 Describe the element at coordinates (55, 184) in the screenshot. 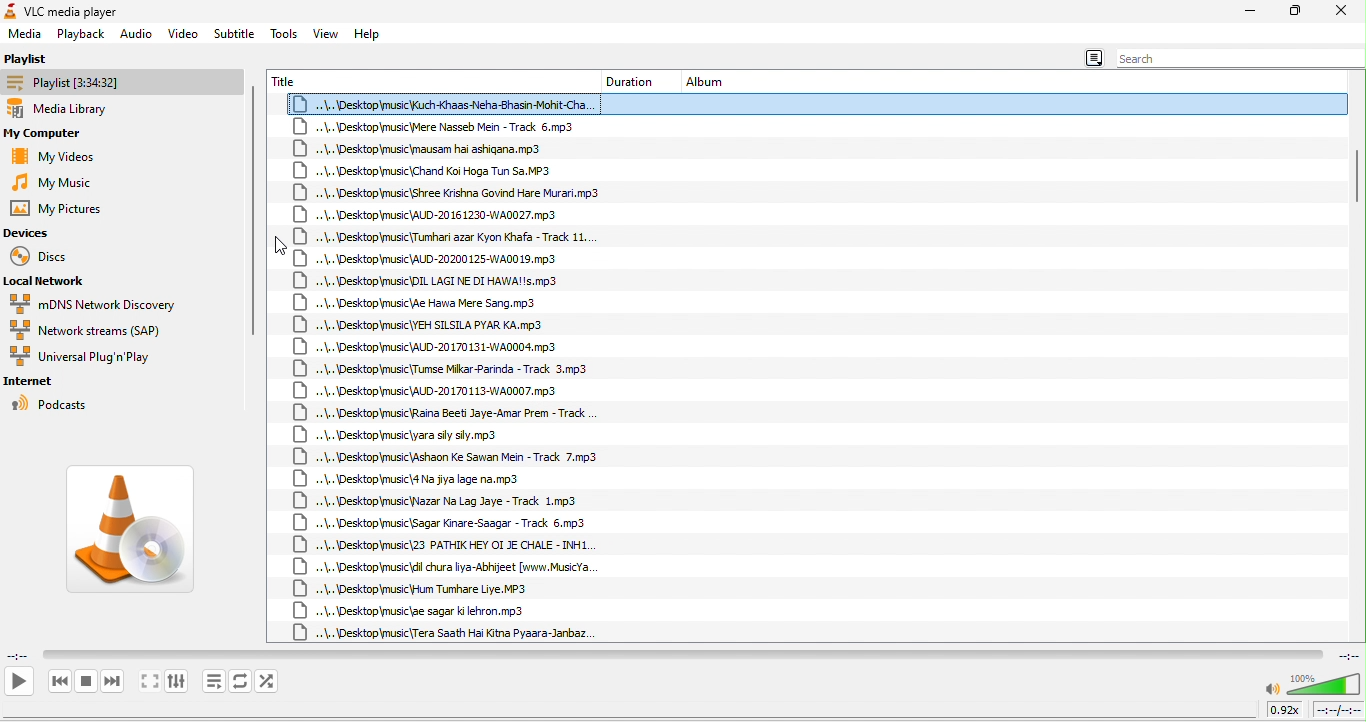

I see `my music` at that location.